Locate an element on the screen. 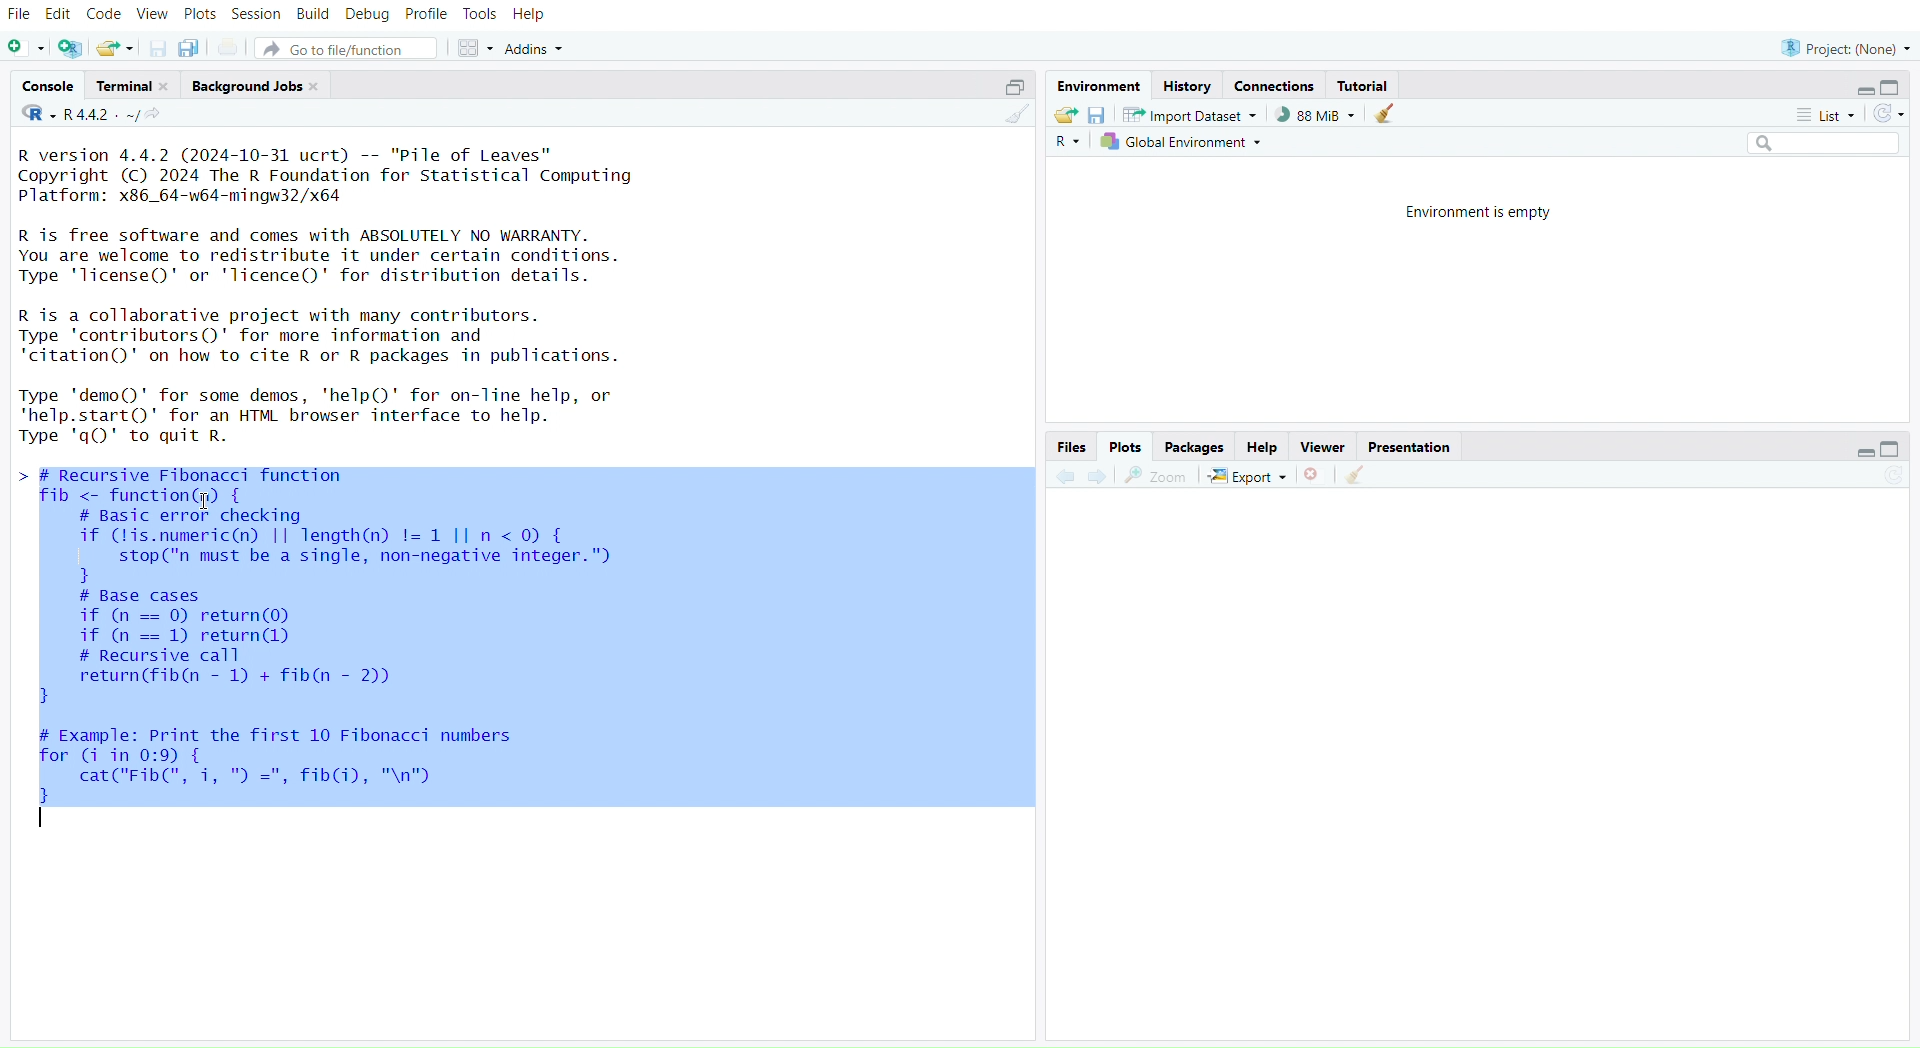  88mib is located at coordinates (1316, 115).